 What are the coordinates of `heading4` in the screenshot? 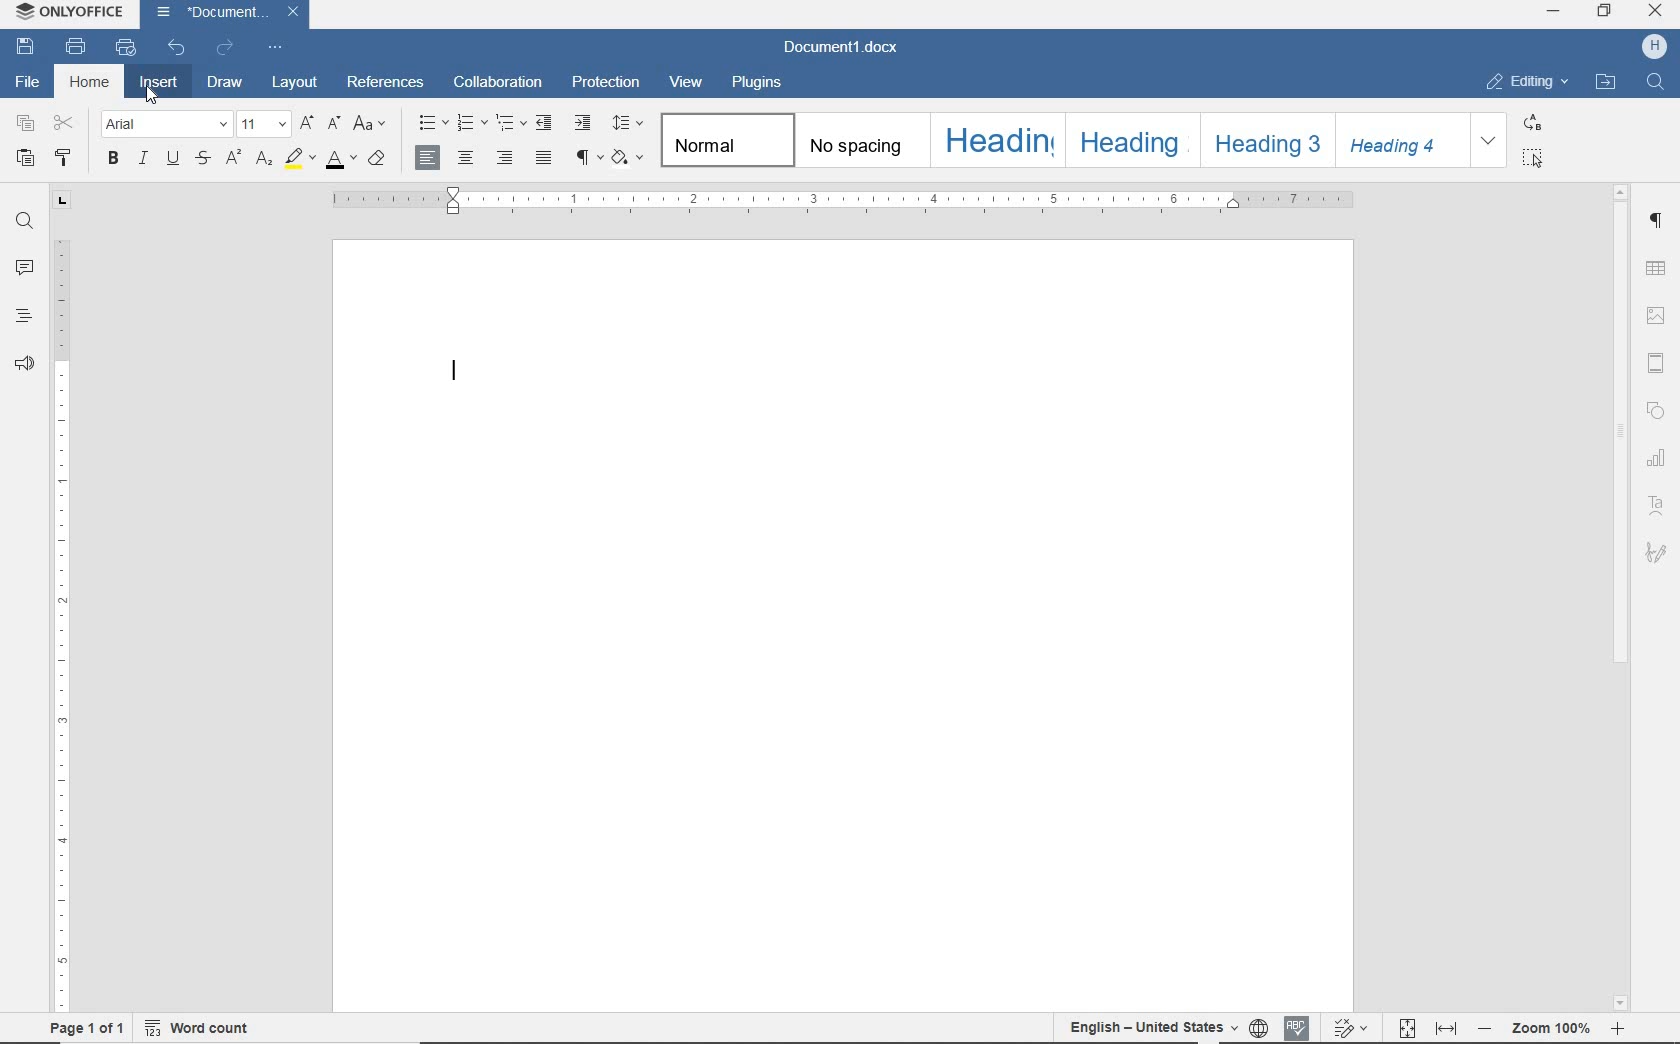 It's located at (1397, 141).